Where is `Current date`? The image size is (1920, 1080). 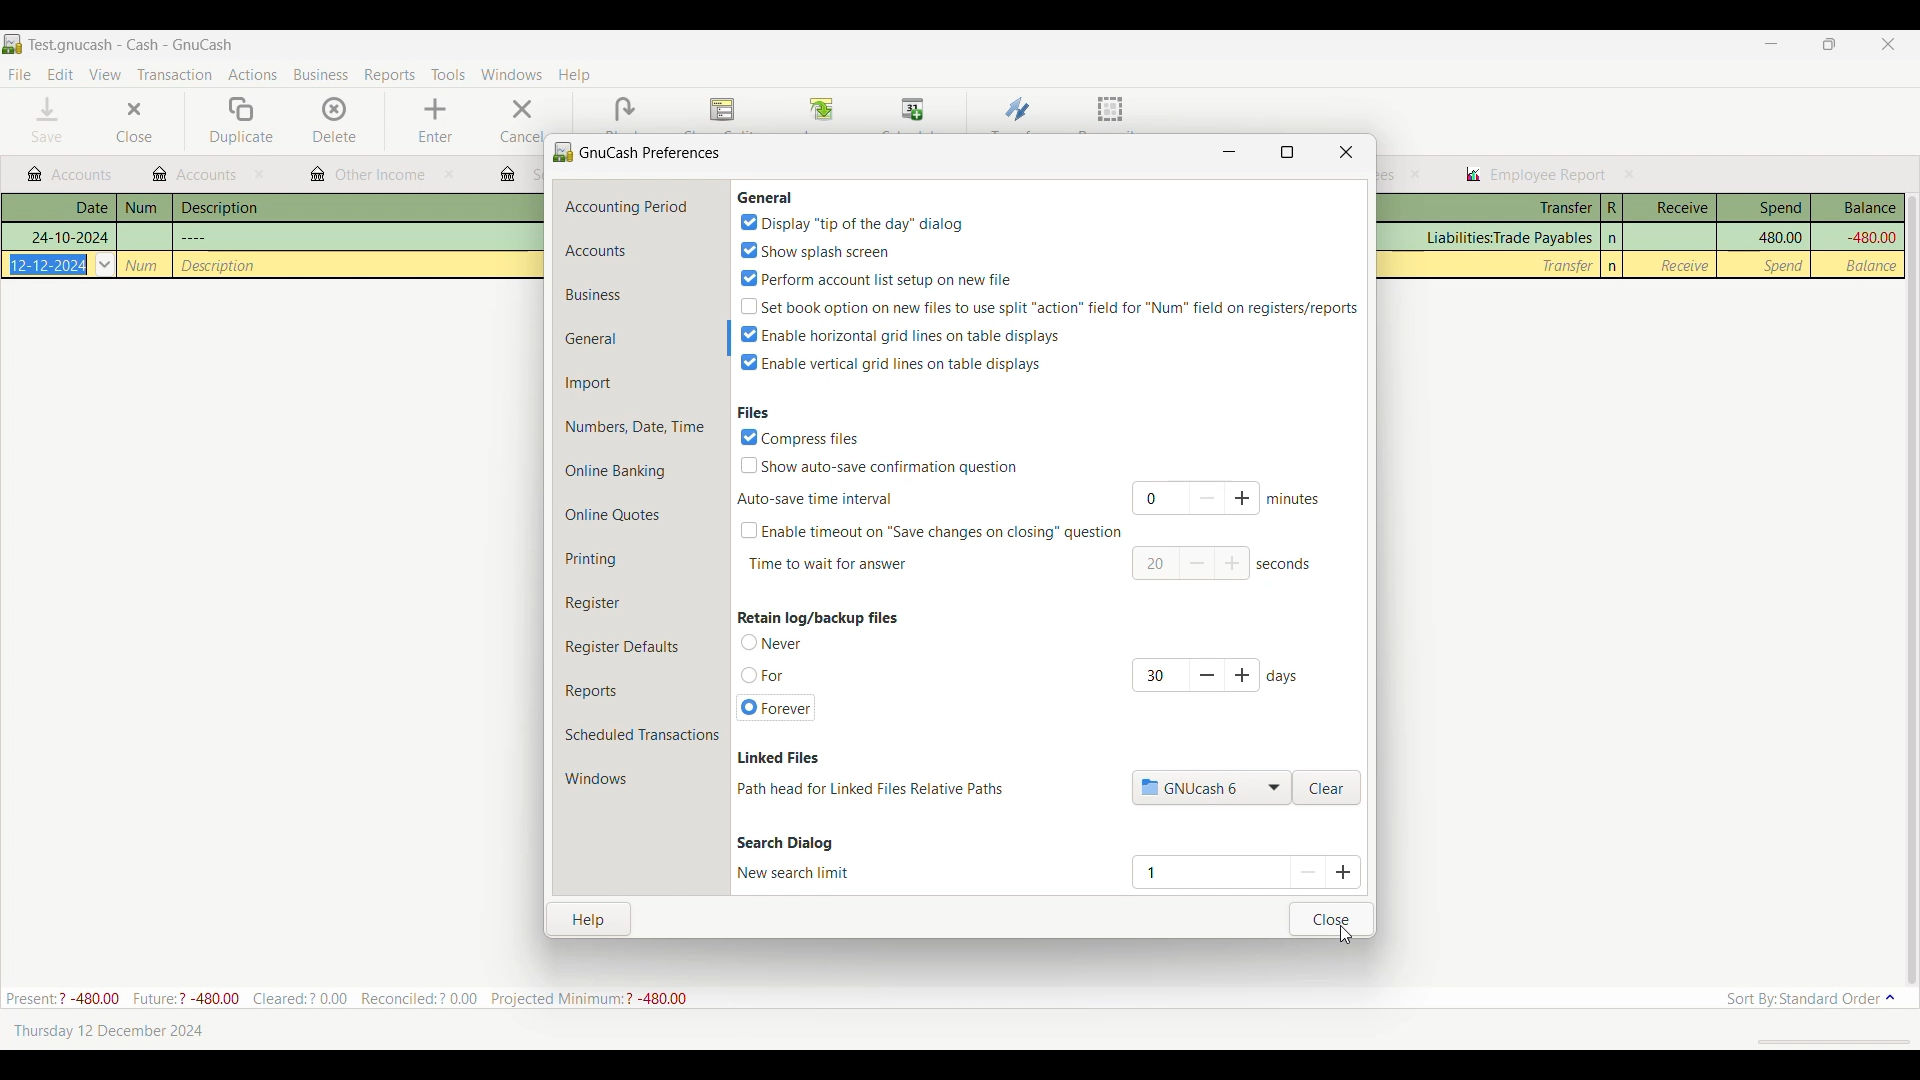 Current date is located at coordinates (108, 1030).